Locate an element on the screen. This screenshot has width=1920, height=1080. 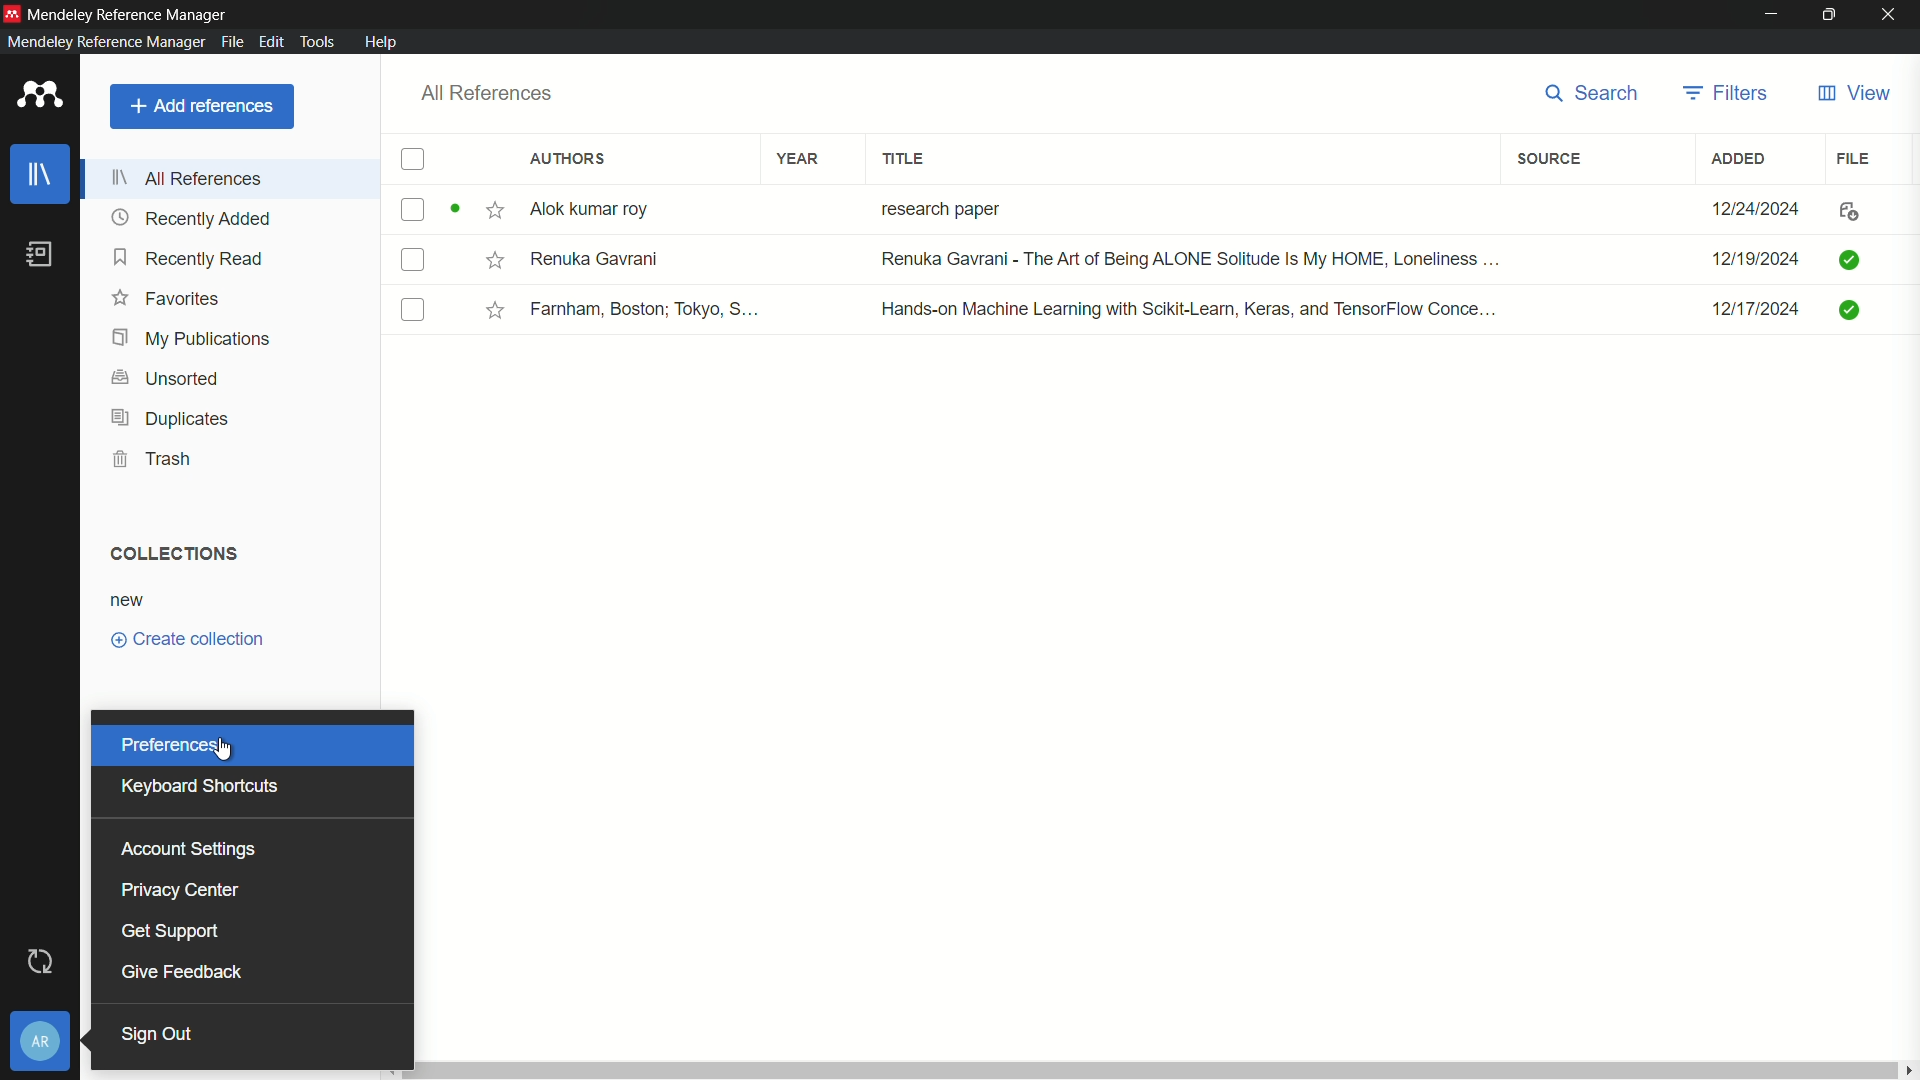
filters is located at coordinates (1729, 93).